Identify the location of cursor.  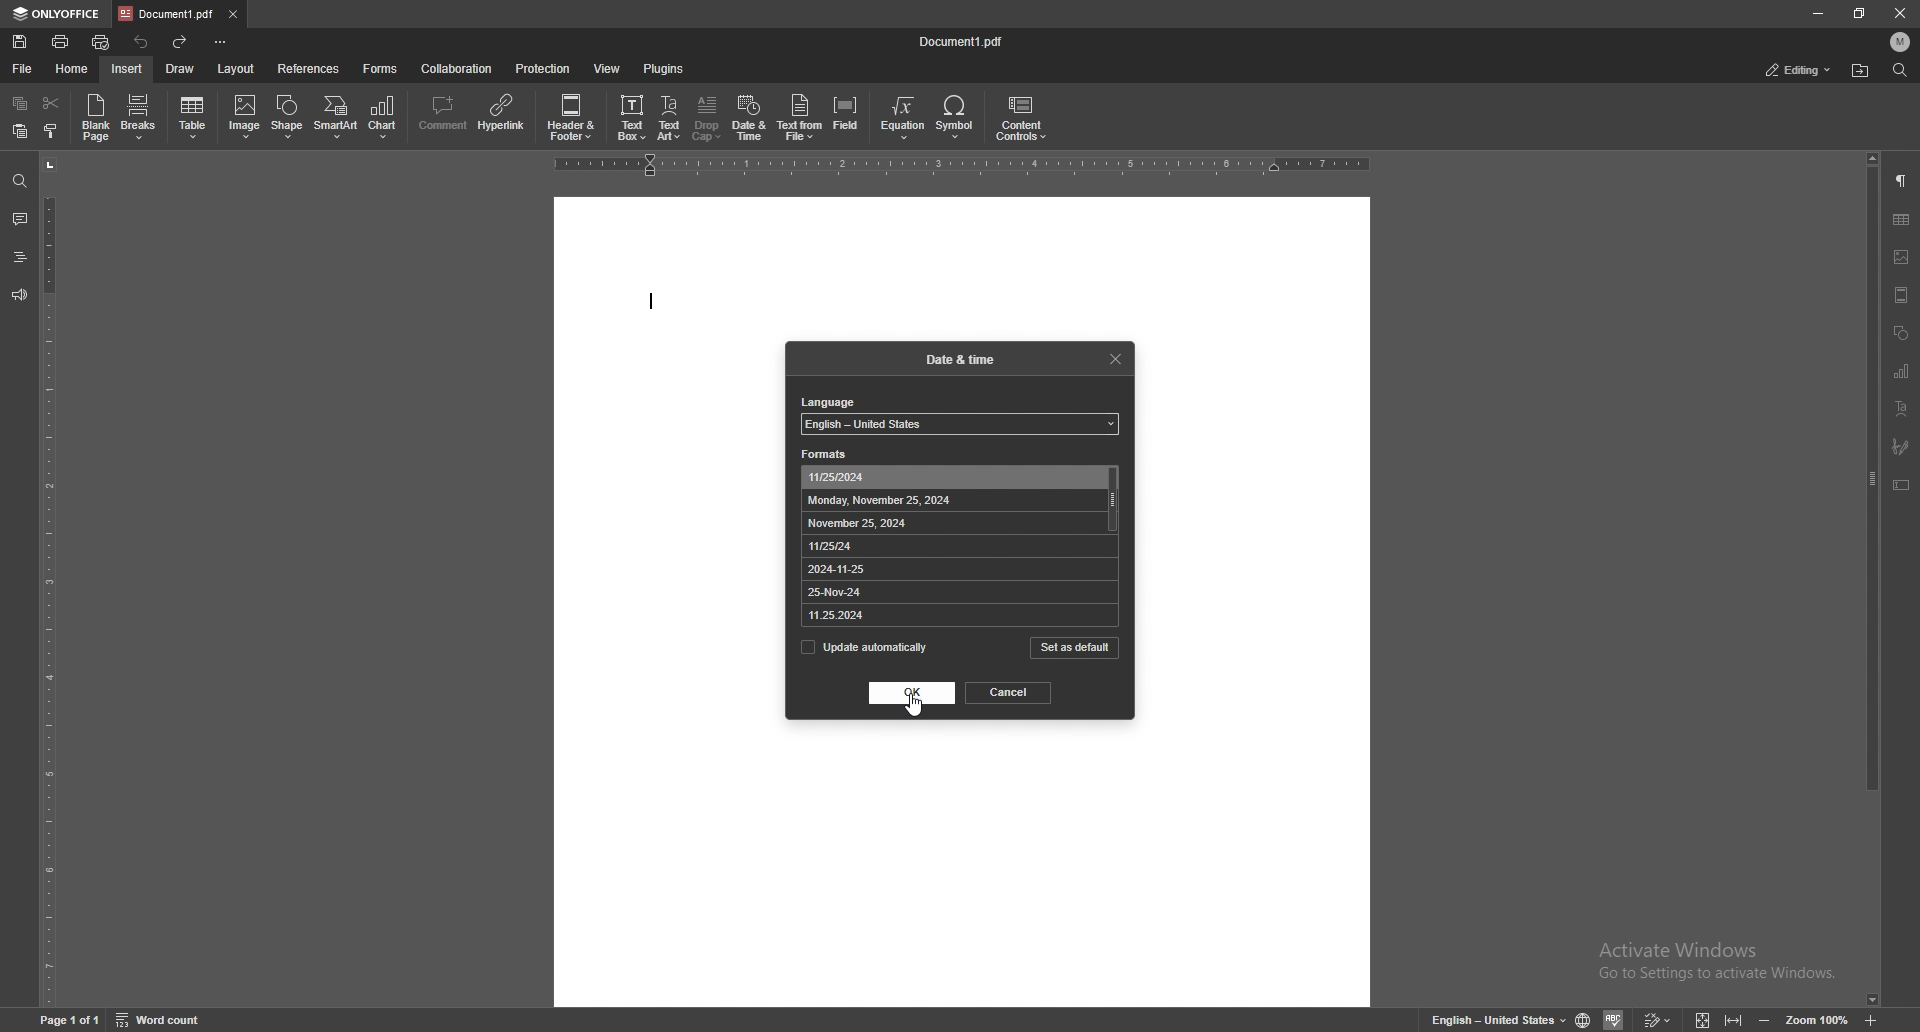
(926, 709).